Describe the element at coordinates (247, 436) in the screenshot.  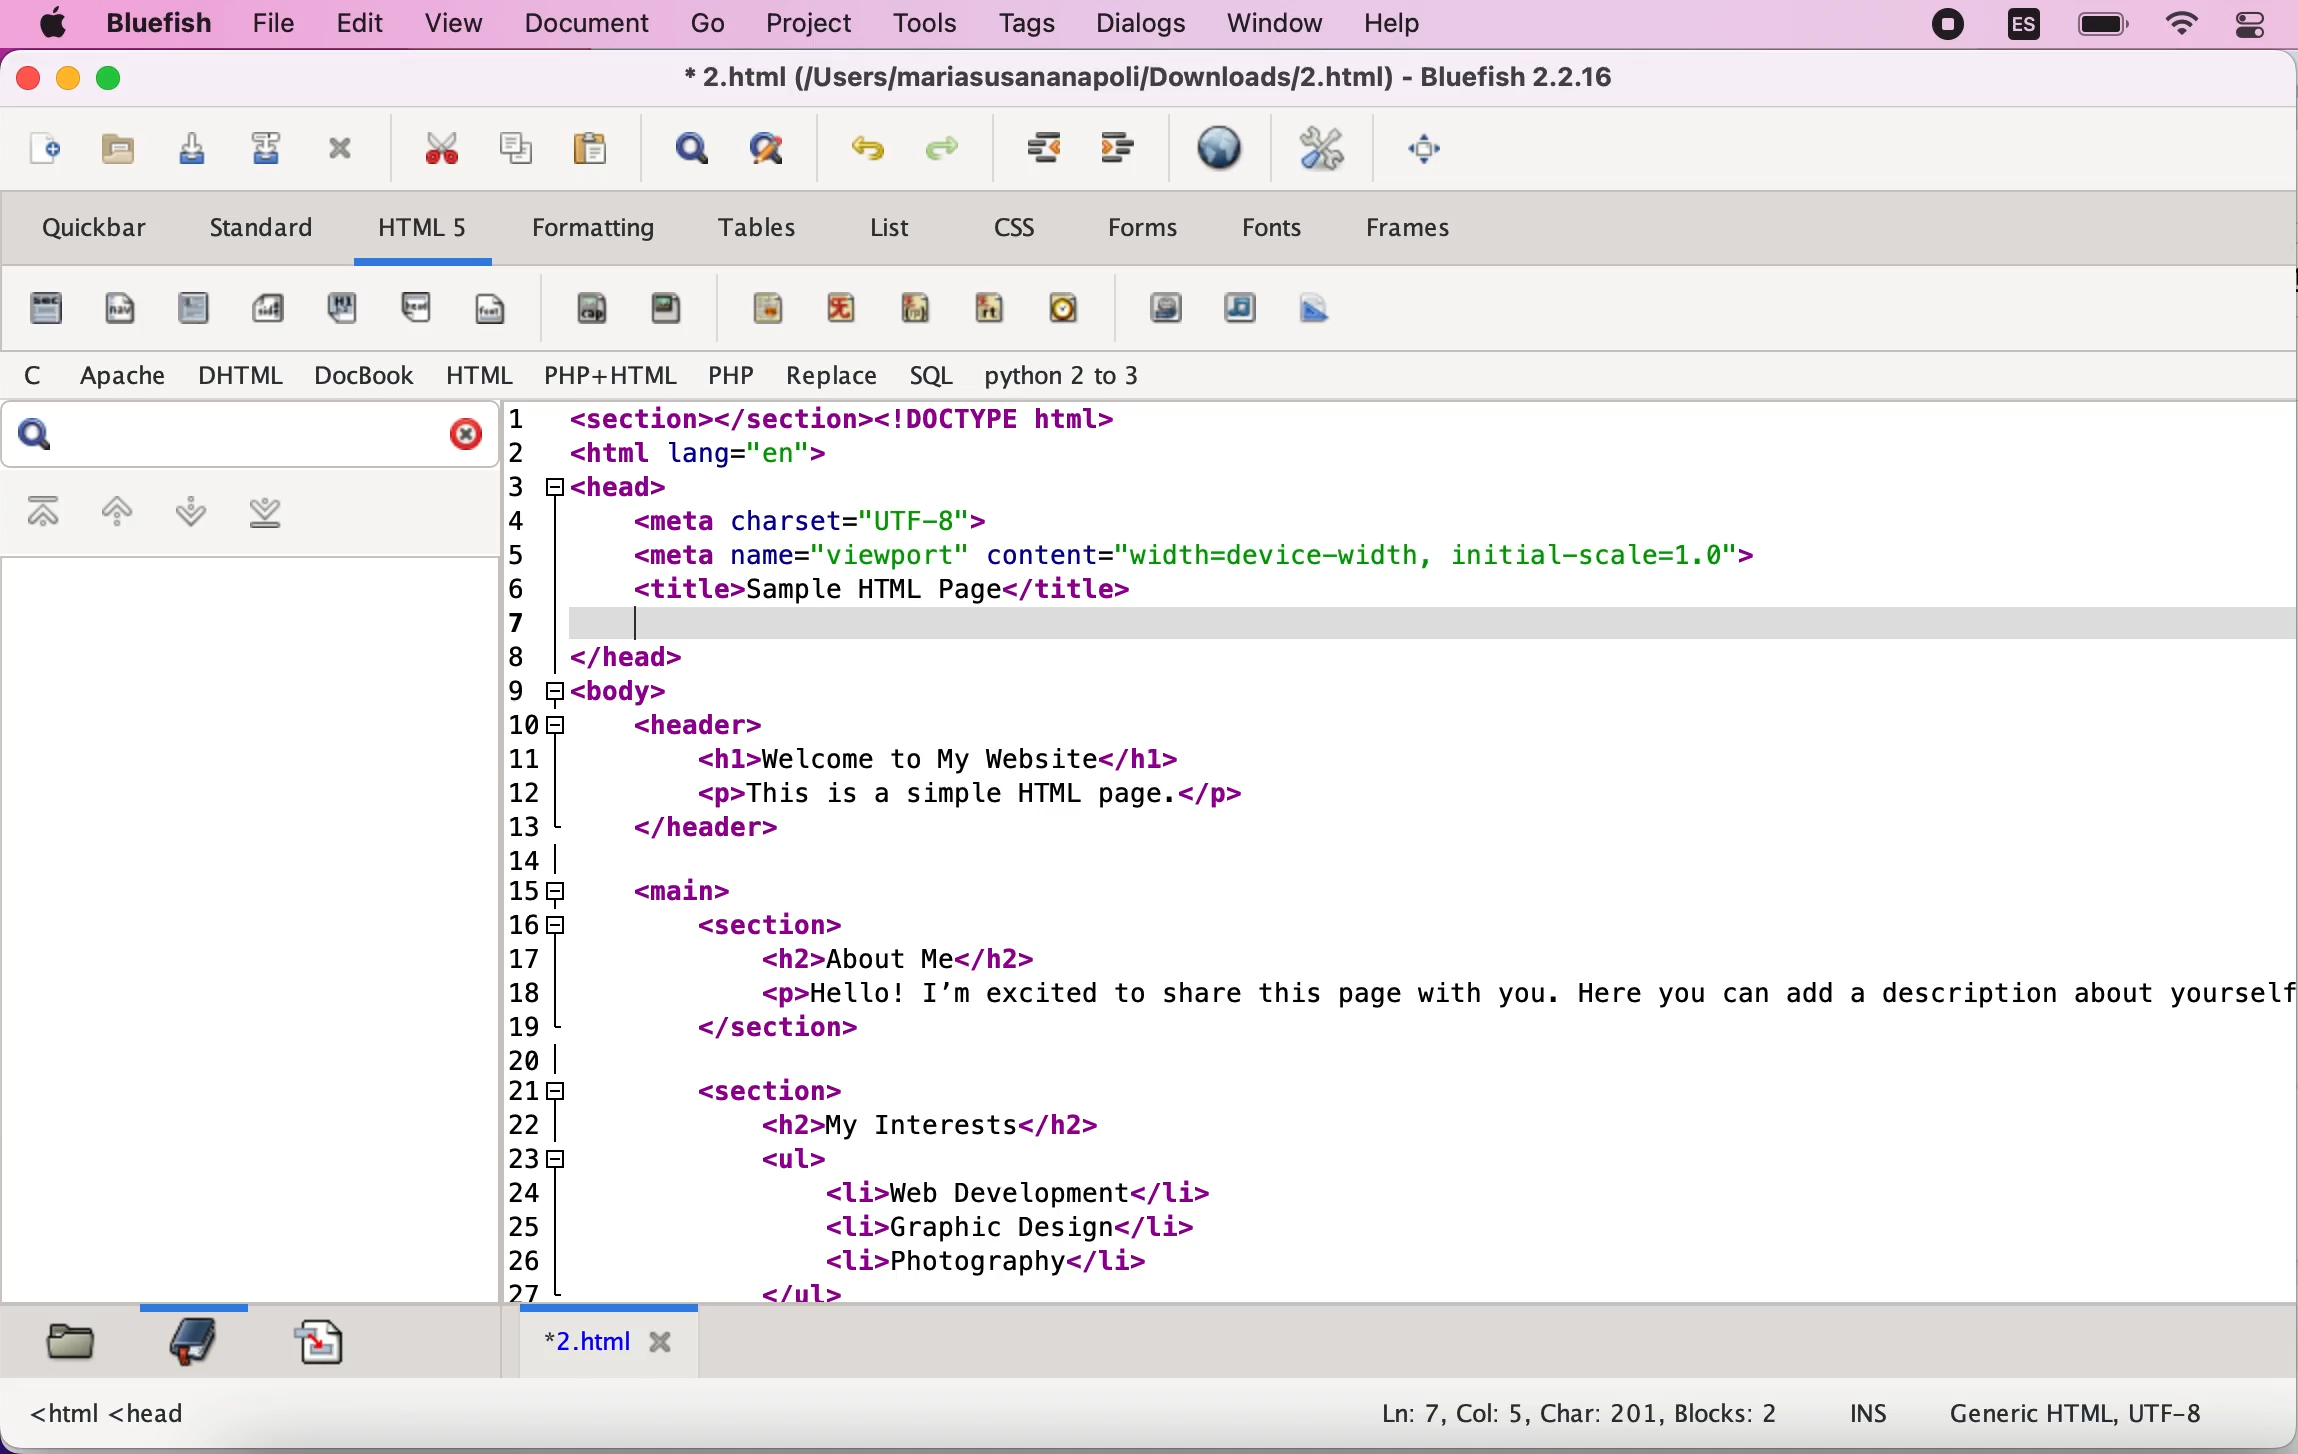
I see `search` at that location.